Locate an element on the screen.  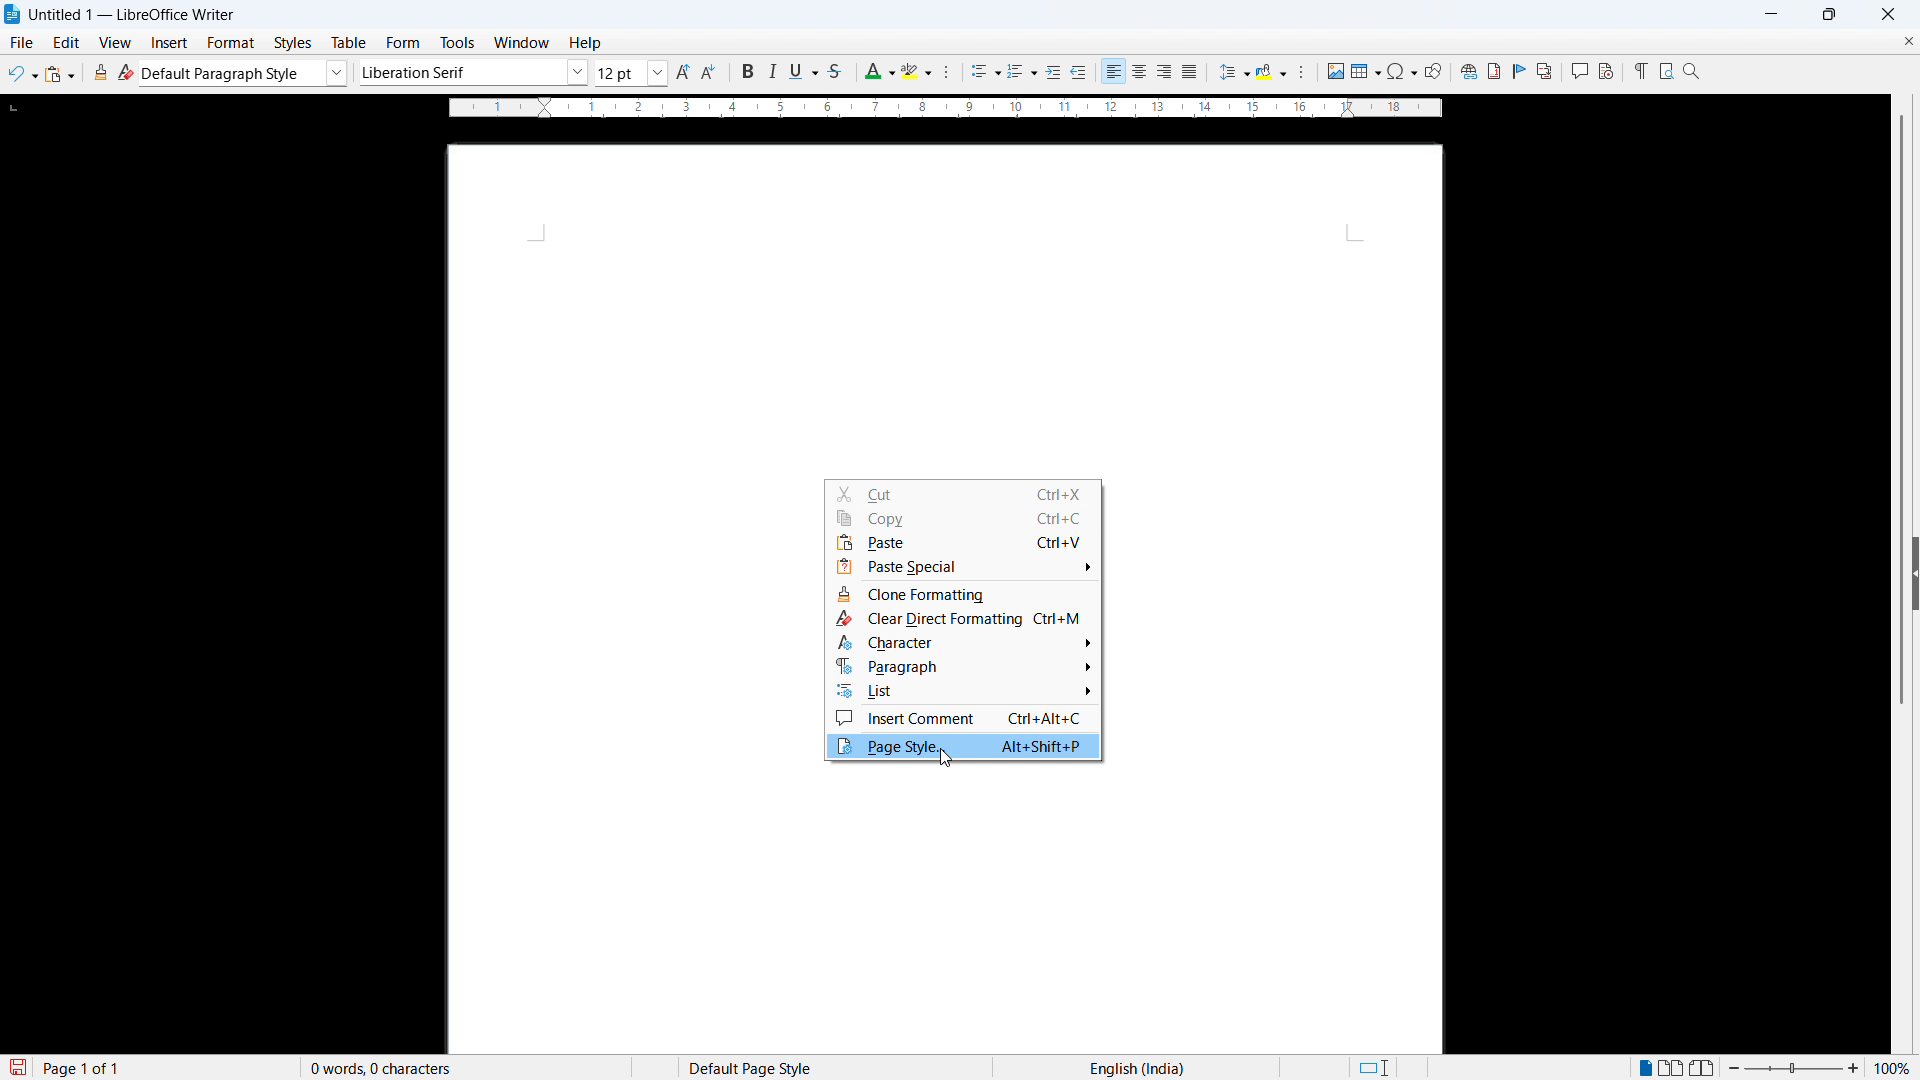
Add table  is located at coordinates (1366, 71).